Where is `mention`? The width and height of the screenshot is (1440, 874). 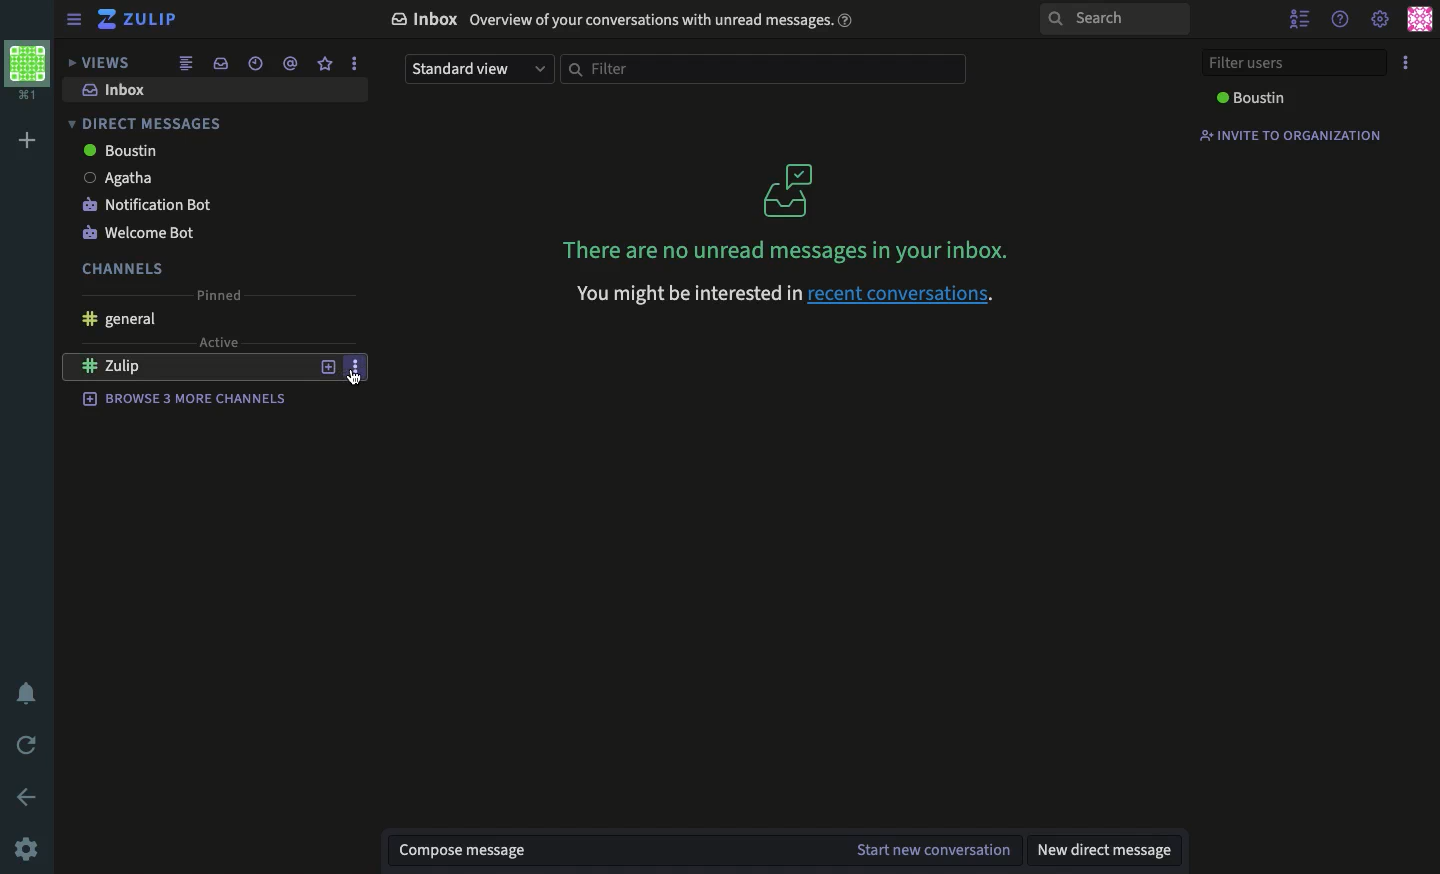
mention is located at coordinates (290, 62).